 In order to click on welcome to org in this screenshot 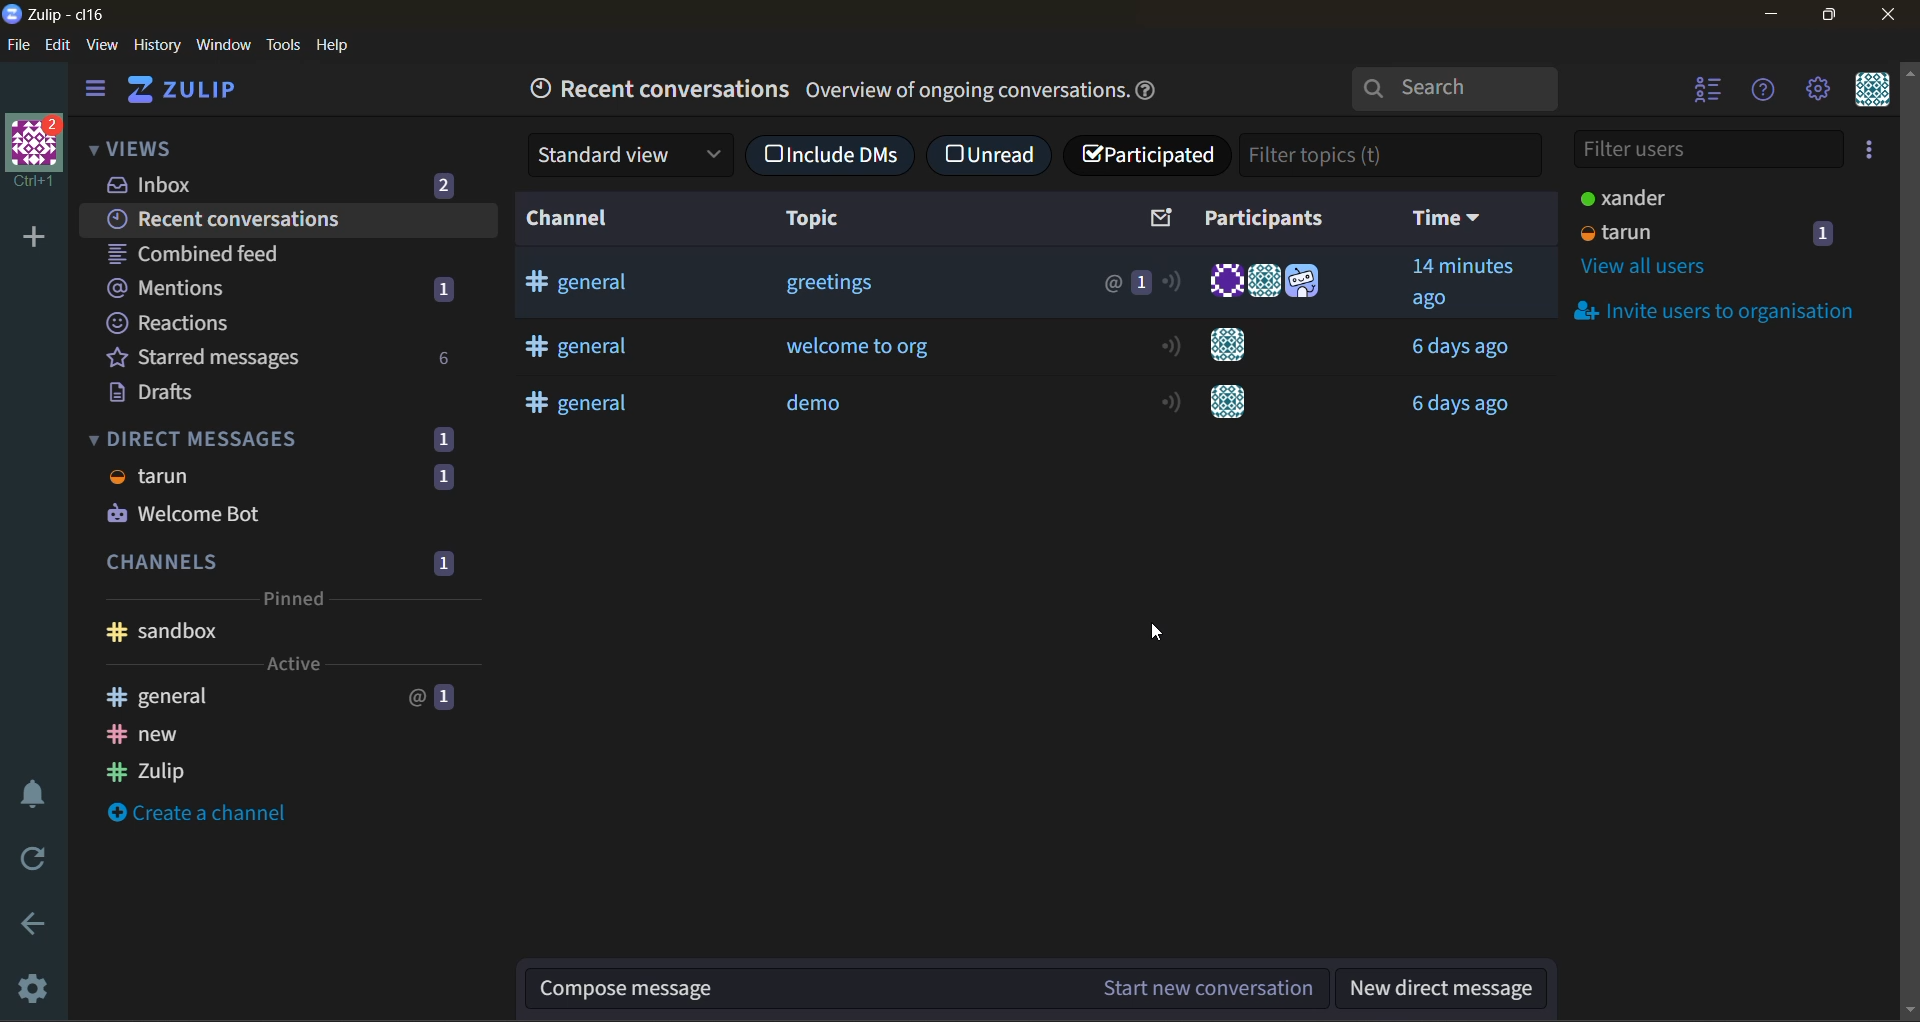, I will do `click(841, 352)`.